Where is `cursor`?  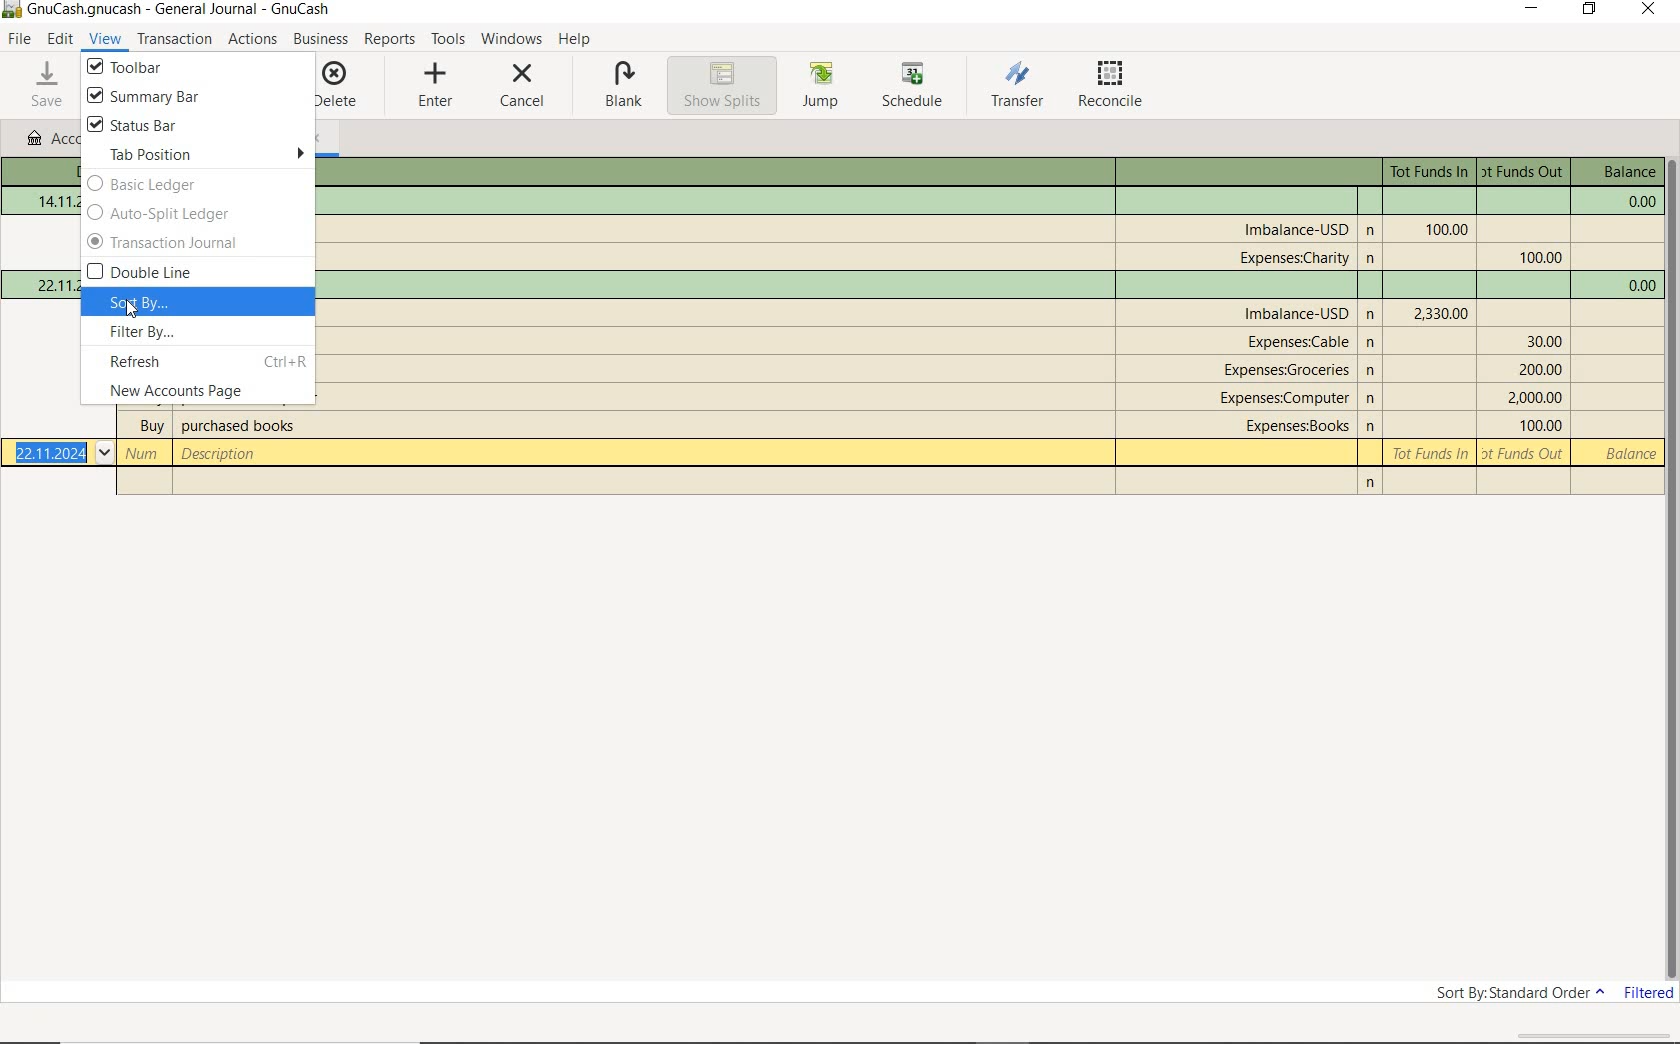
cursor is located at coordinates (133, 311).